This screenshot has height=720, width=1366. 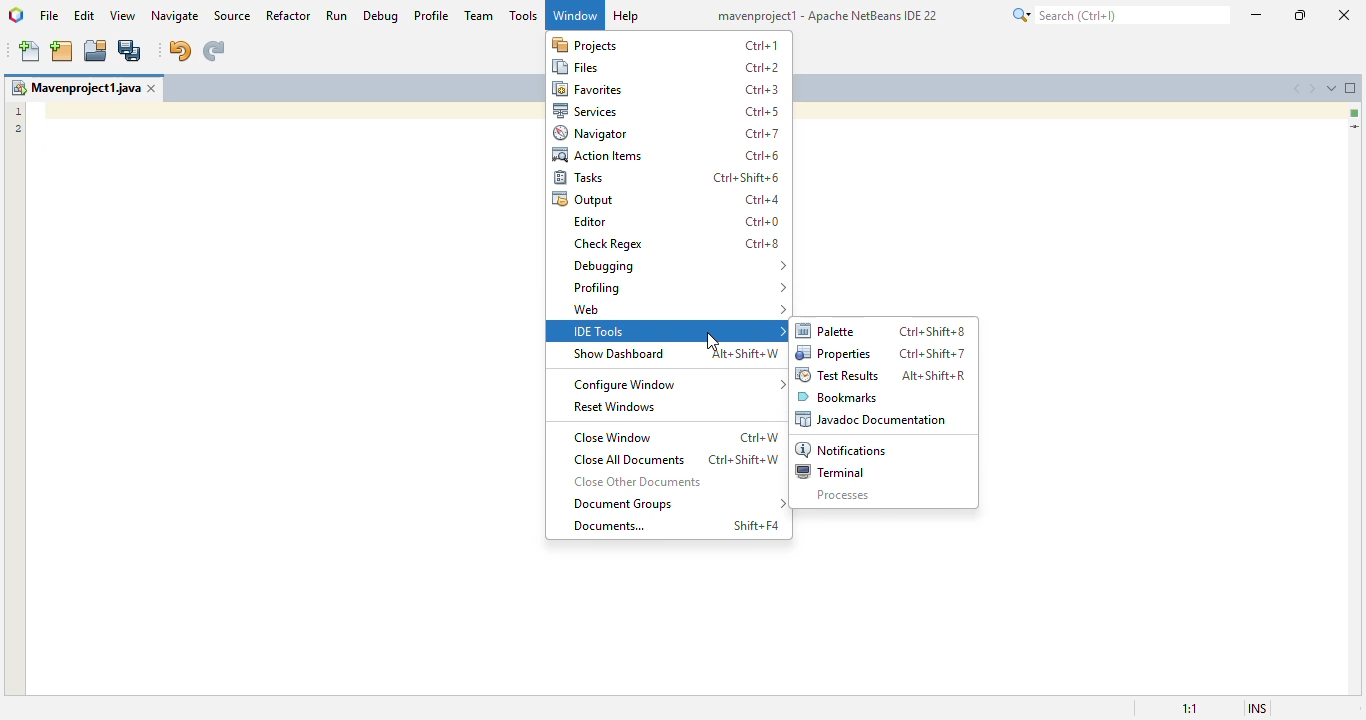 I want to click on documents, so click(x=608, y=526).